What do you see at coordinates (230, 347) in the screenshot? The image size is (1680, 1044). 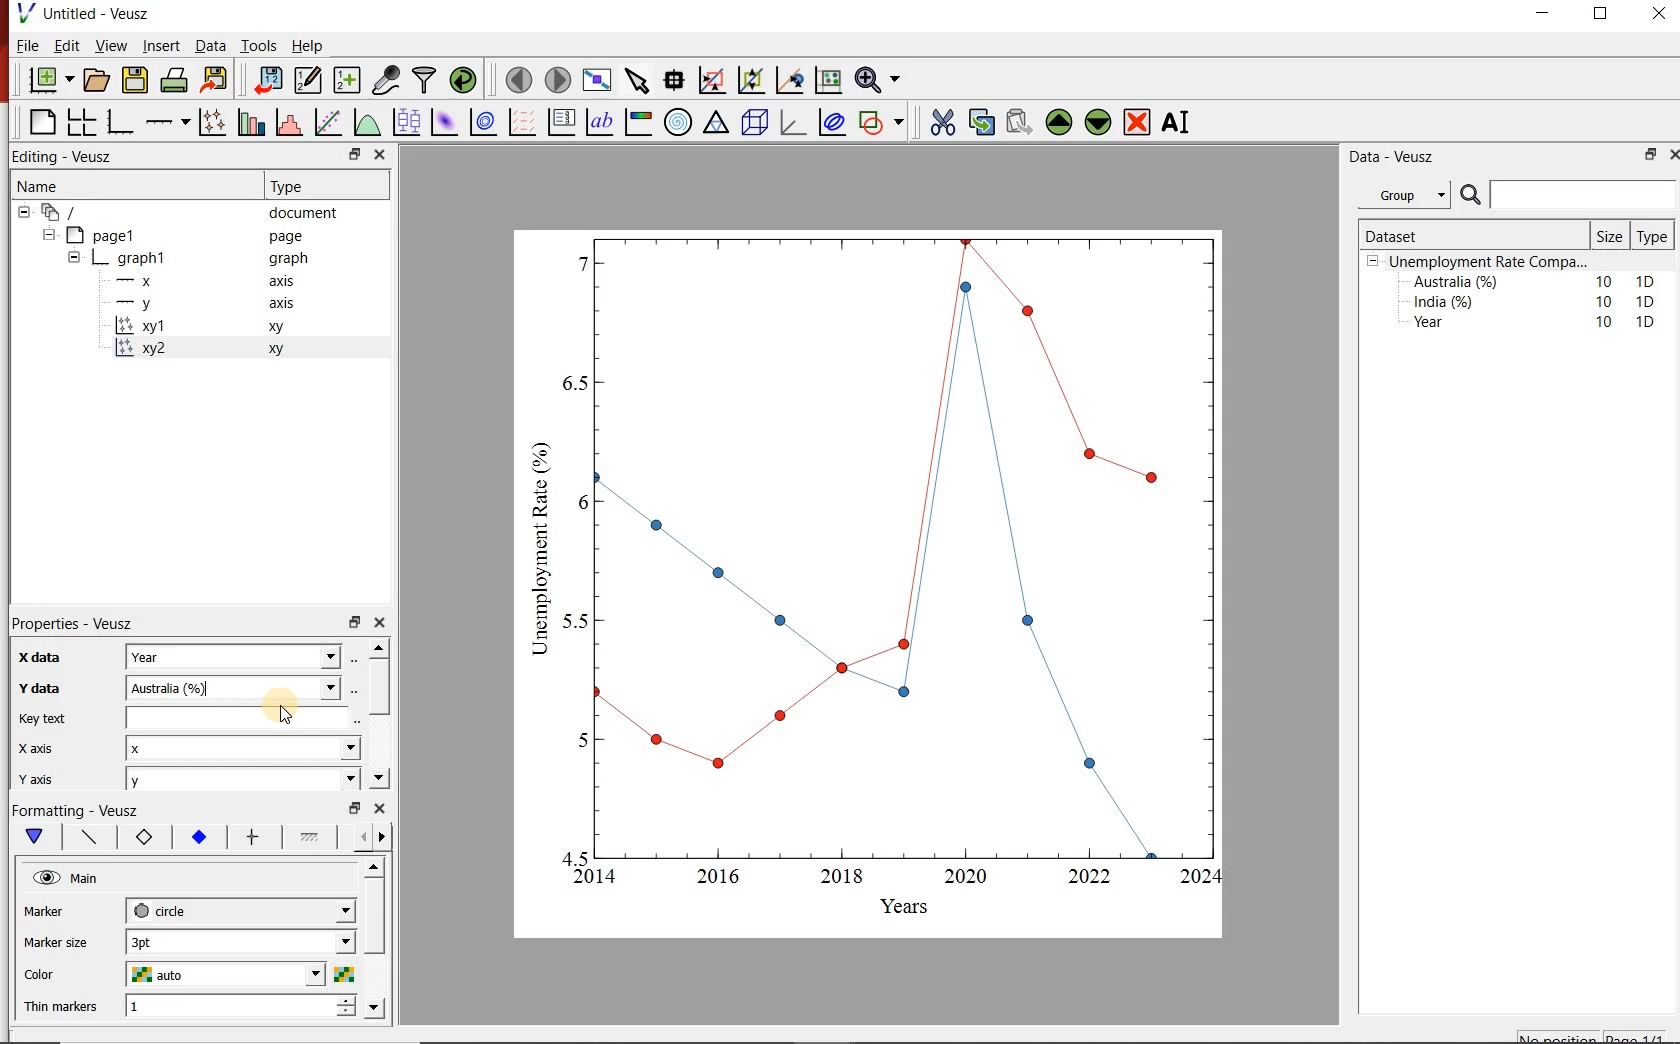 I see `xy 2 xy` at bounding box center [230, 347].